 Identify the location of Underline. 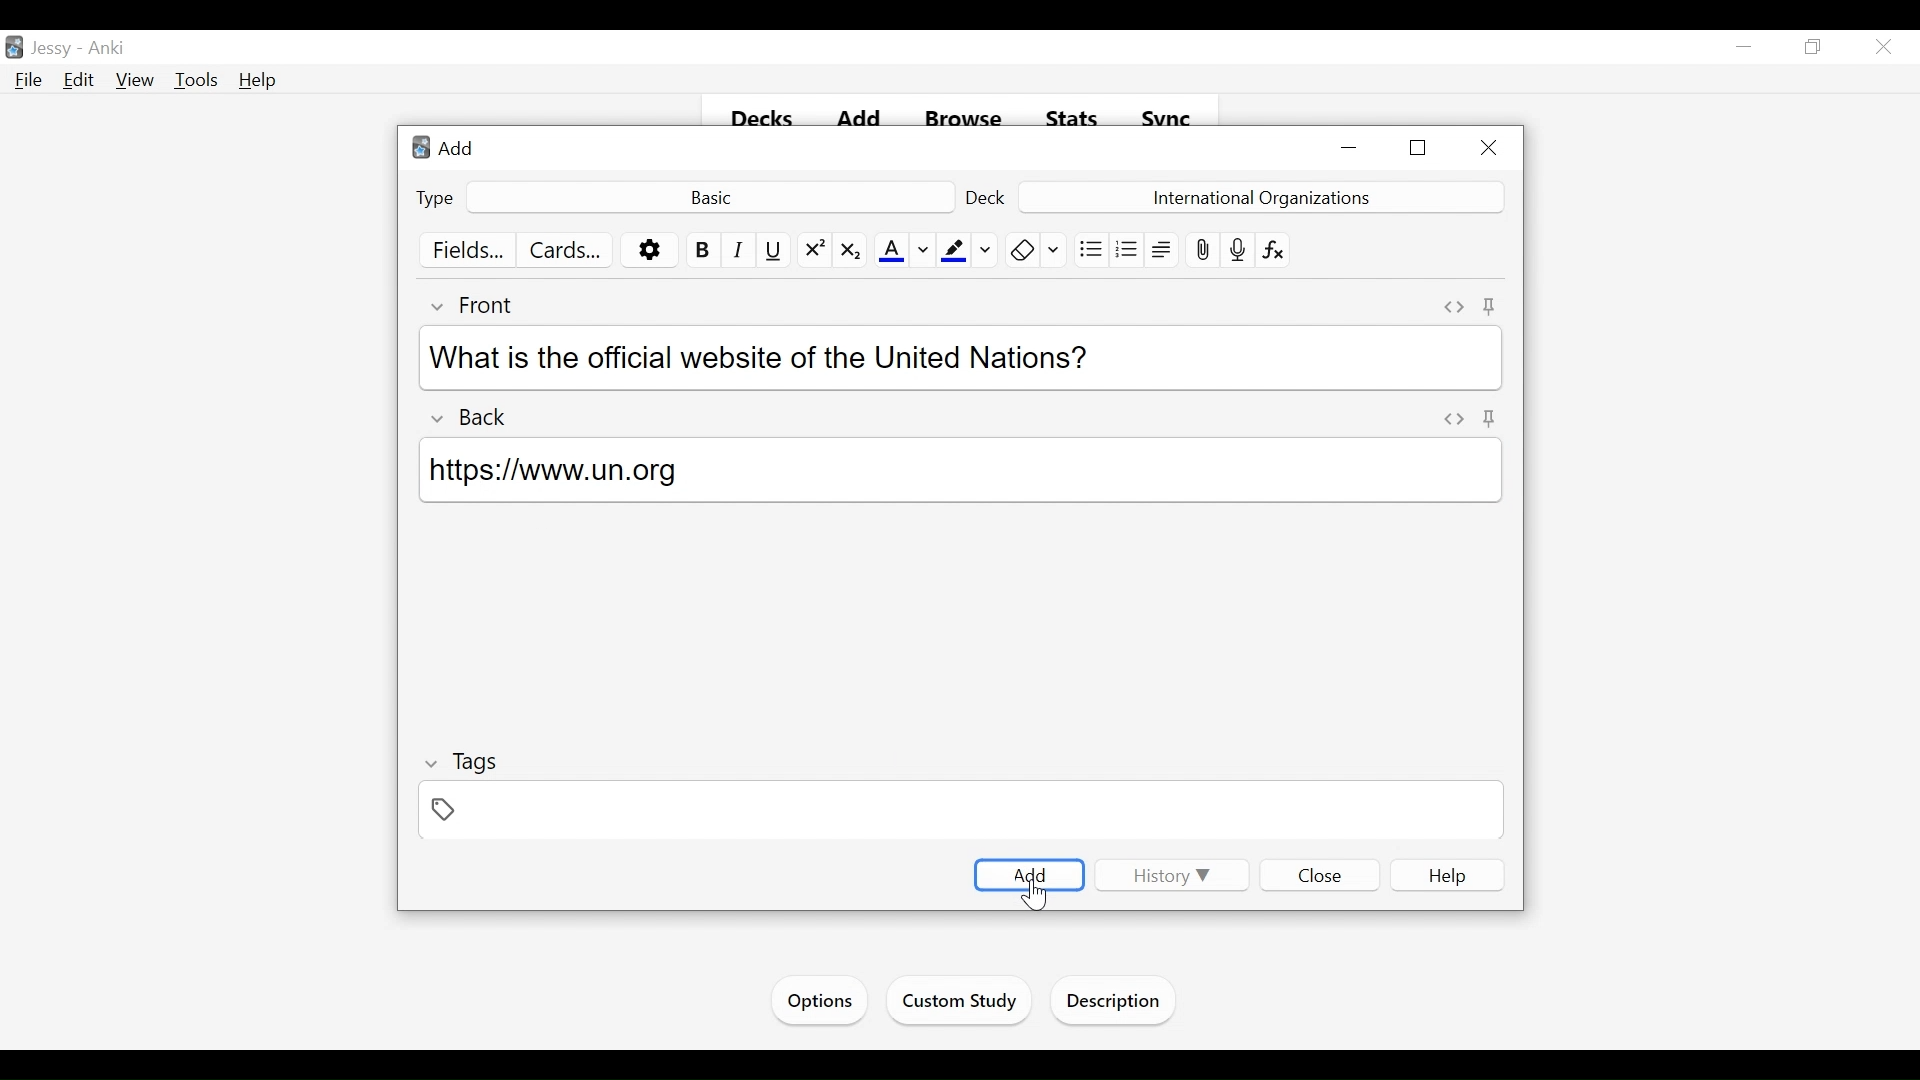
(775, 250).